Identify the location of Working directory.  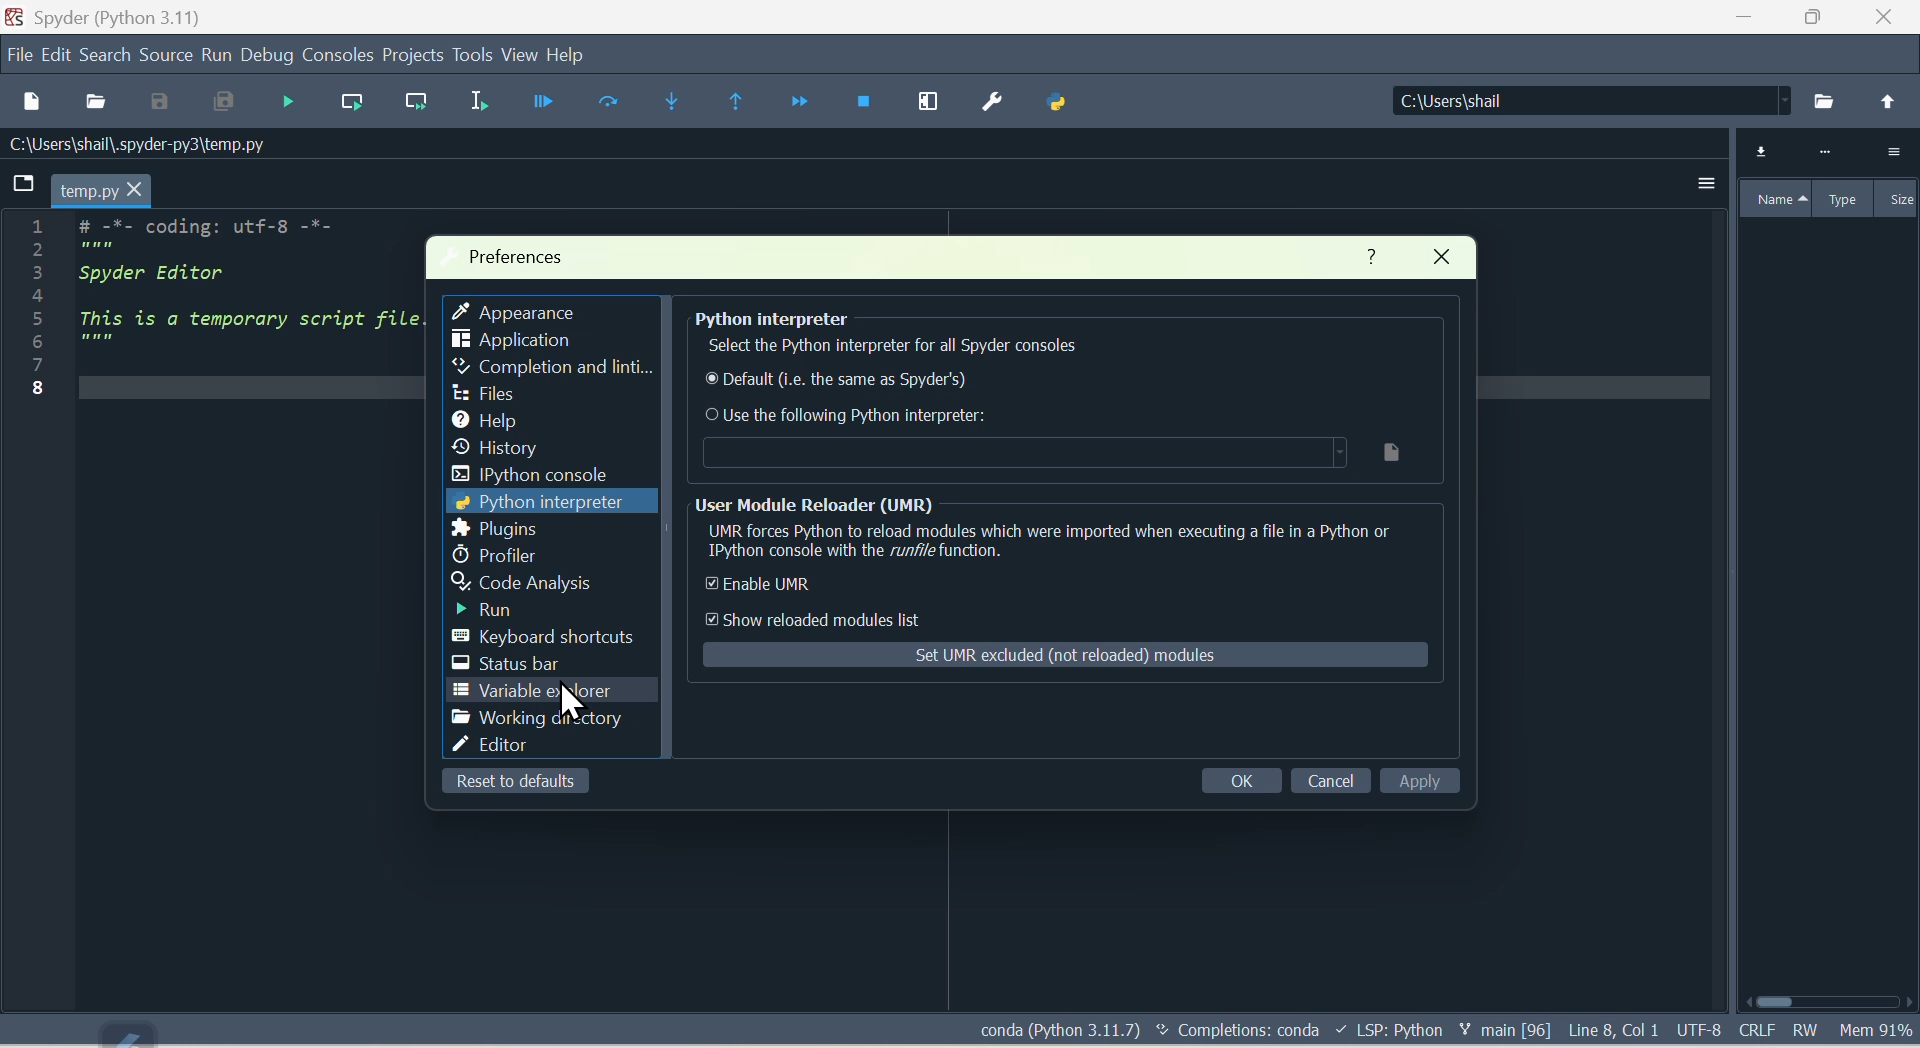
(532, 720).